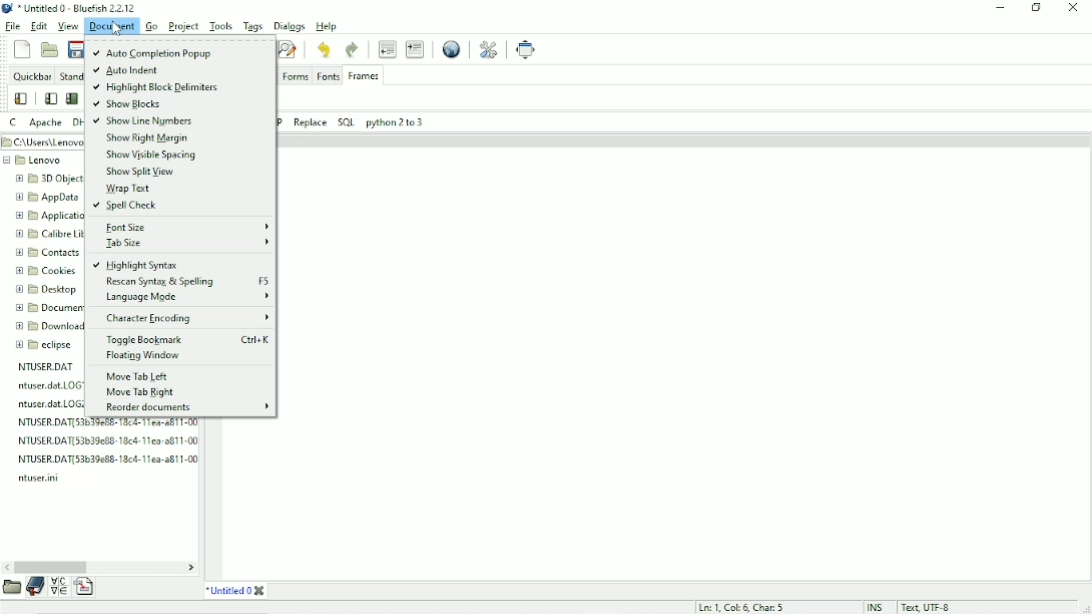  What do you see at coordinates (14, 26) in the screenshot?
I see `File` at bounding box center [14, 26].